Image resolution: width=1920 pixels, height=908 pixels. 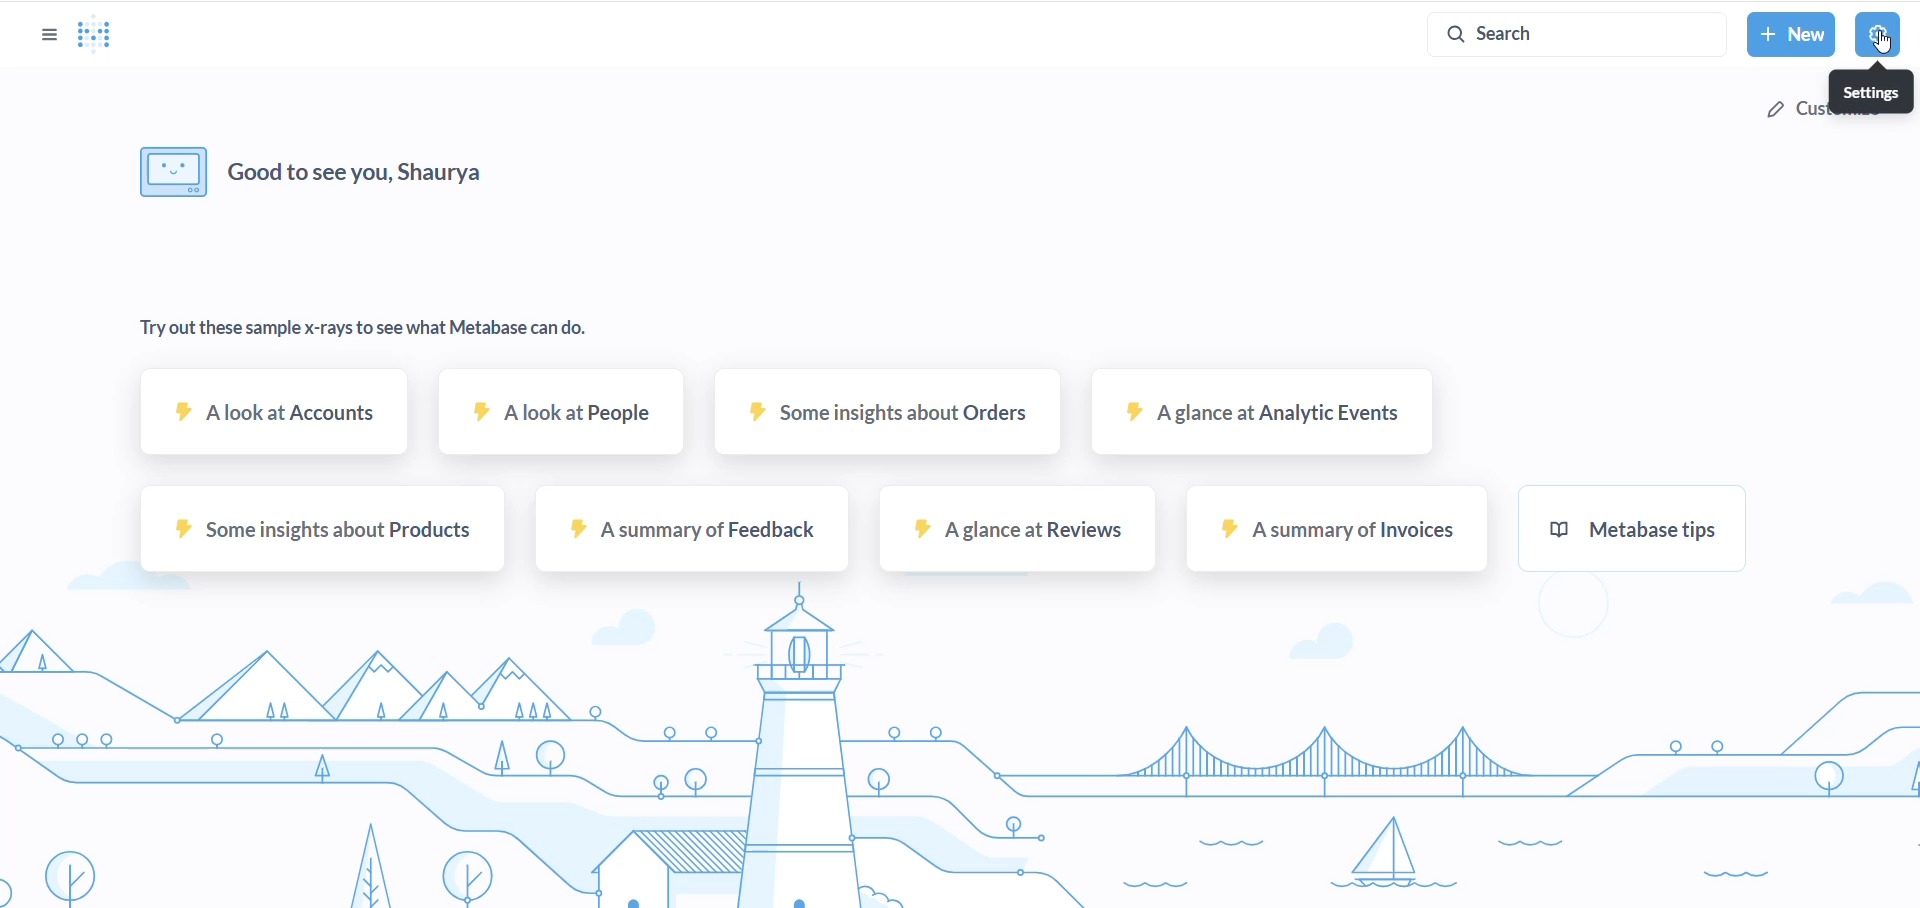 What do you see at coordinates (1877, 32) in the screenshot?
I see `settings` at bounding box center [1877, 32].